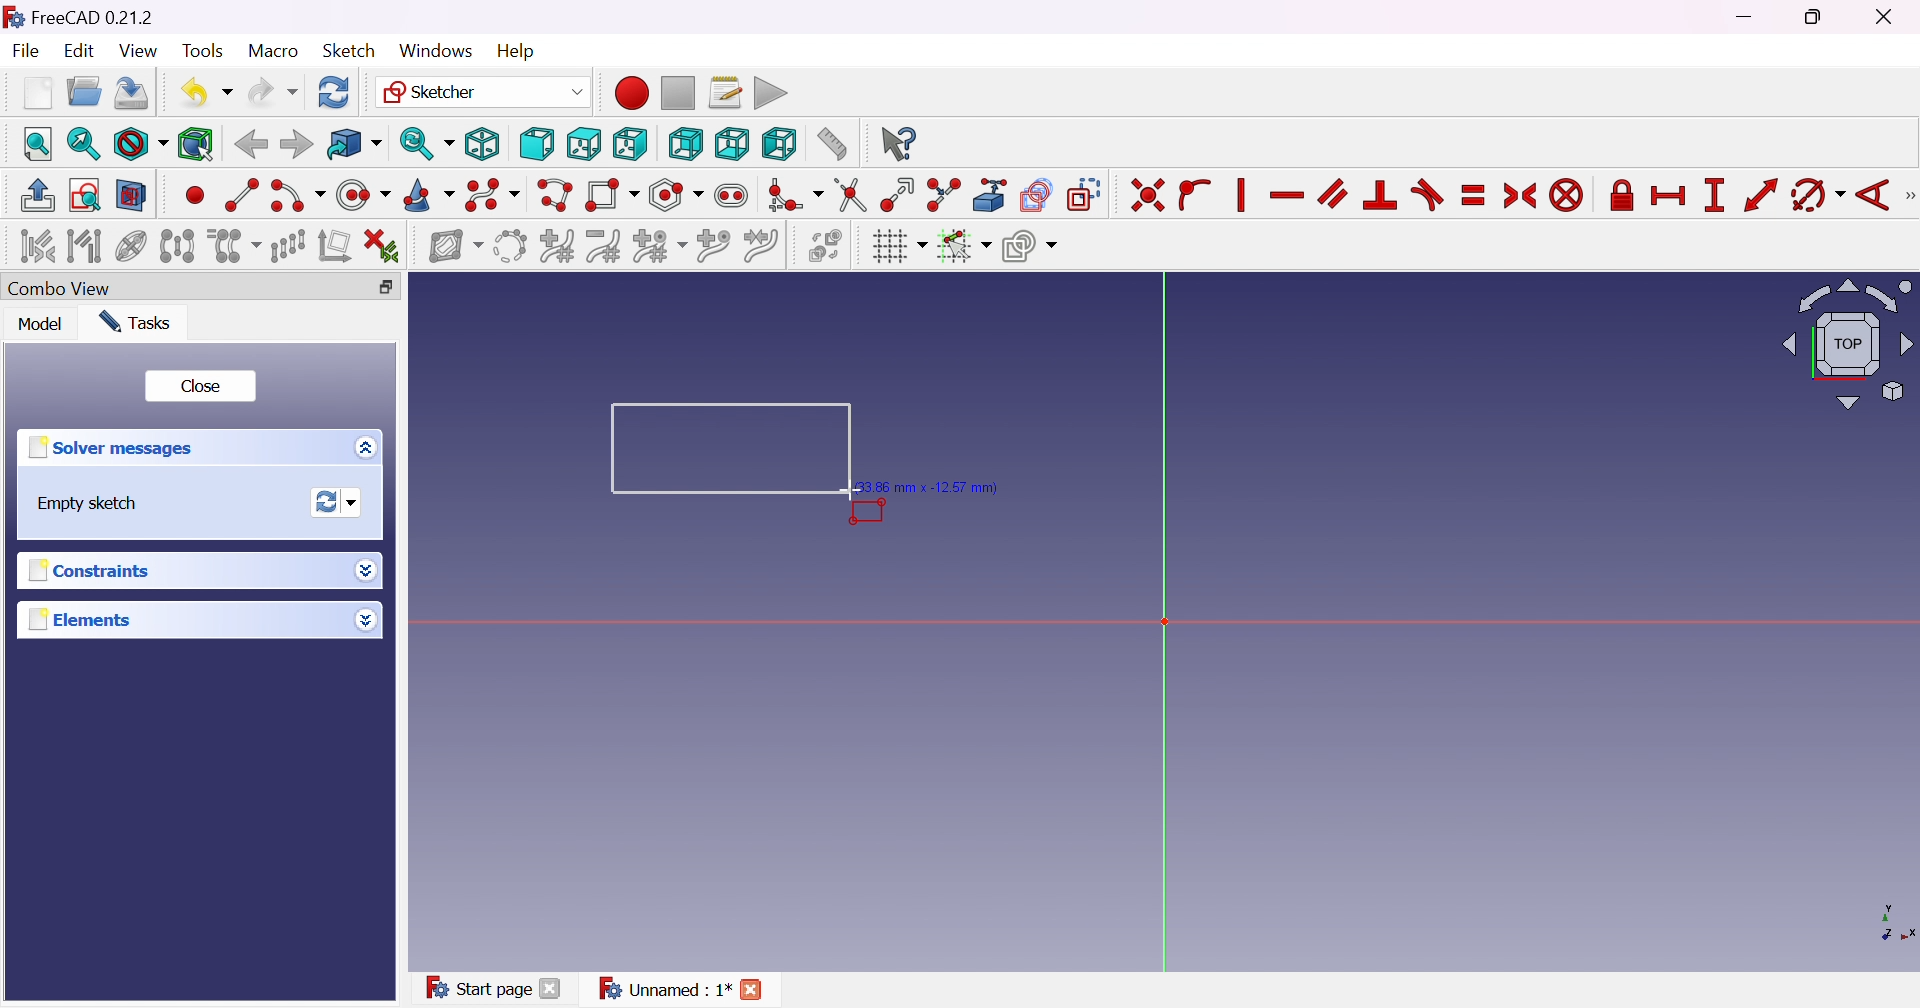 This screenshot has width=1920, height=1008. What do you see at coordinates (81, 52) in the screenshot?
I see `Edit` at bounding box center [81, 52].